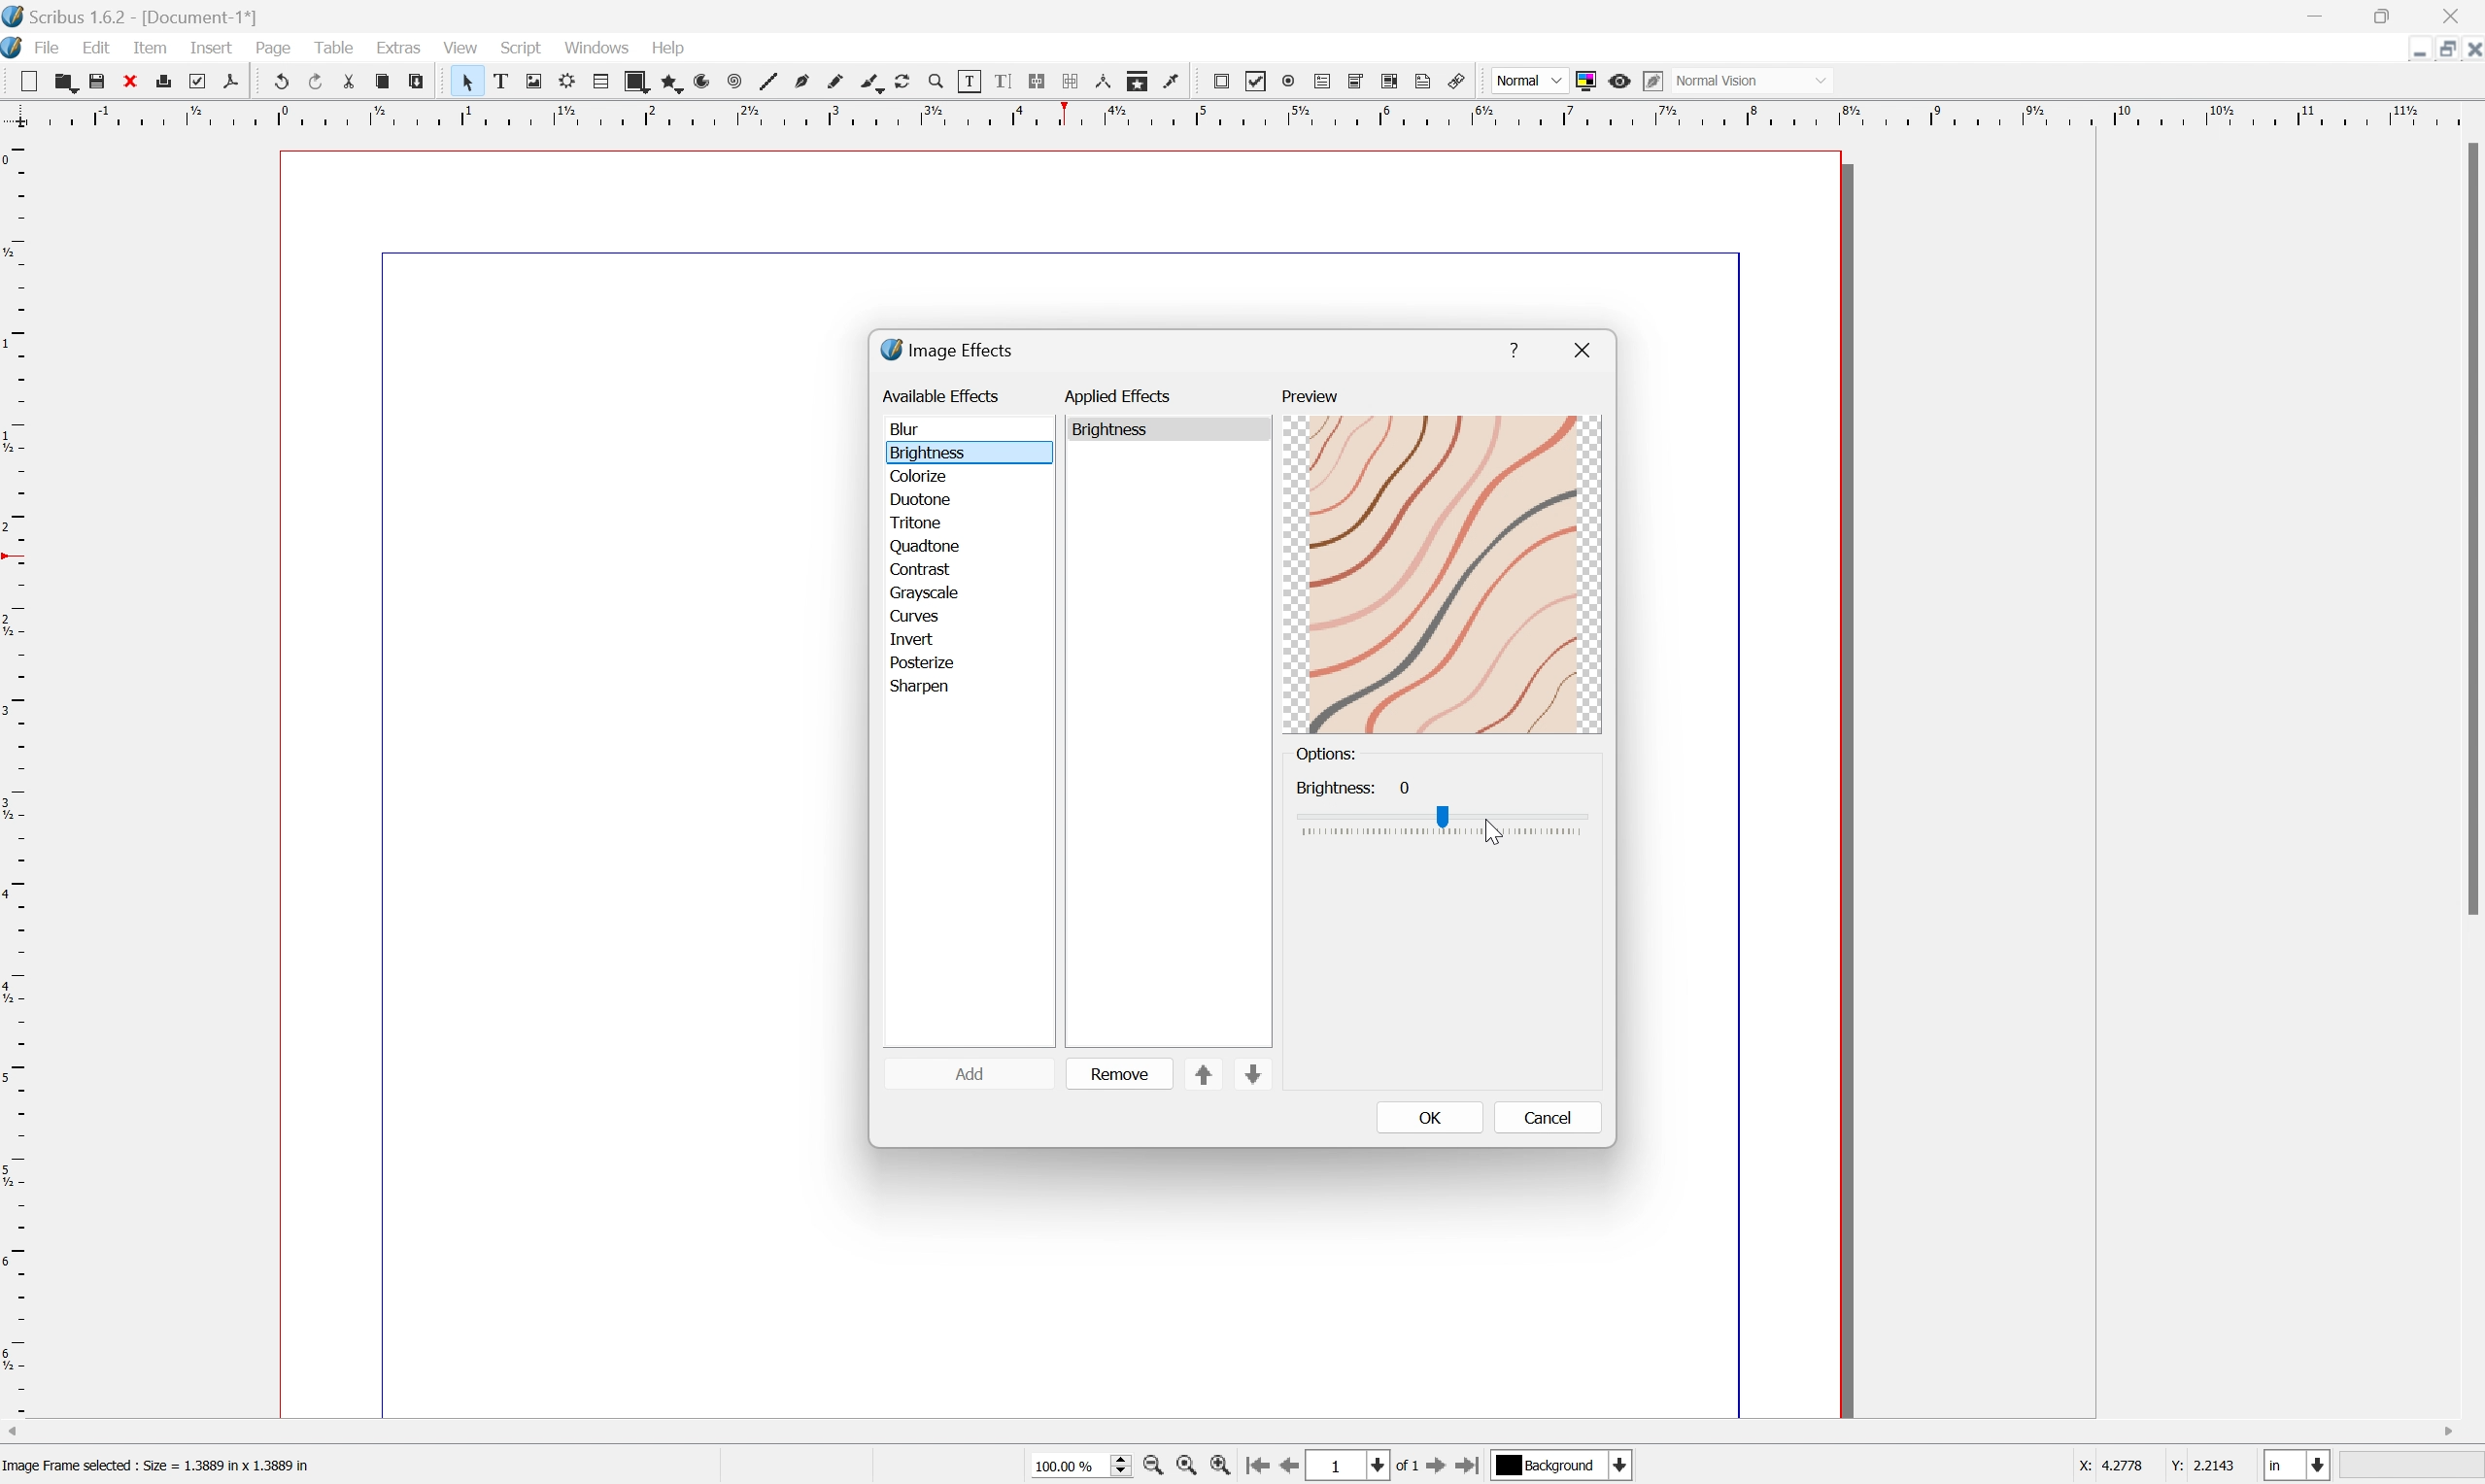  I want to click on Restore Down, so click(2417, 54).